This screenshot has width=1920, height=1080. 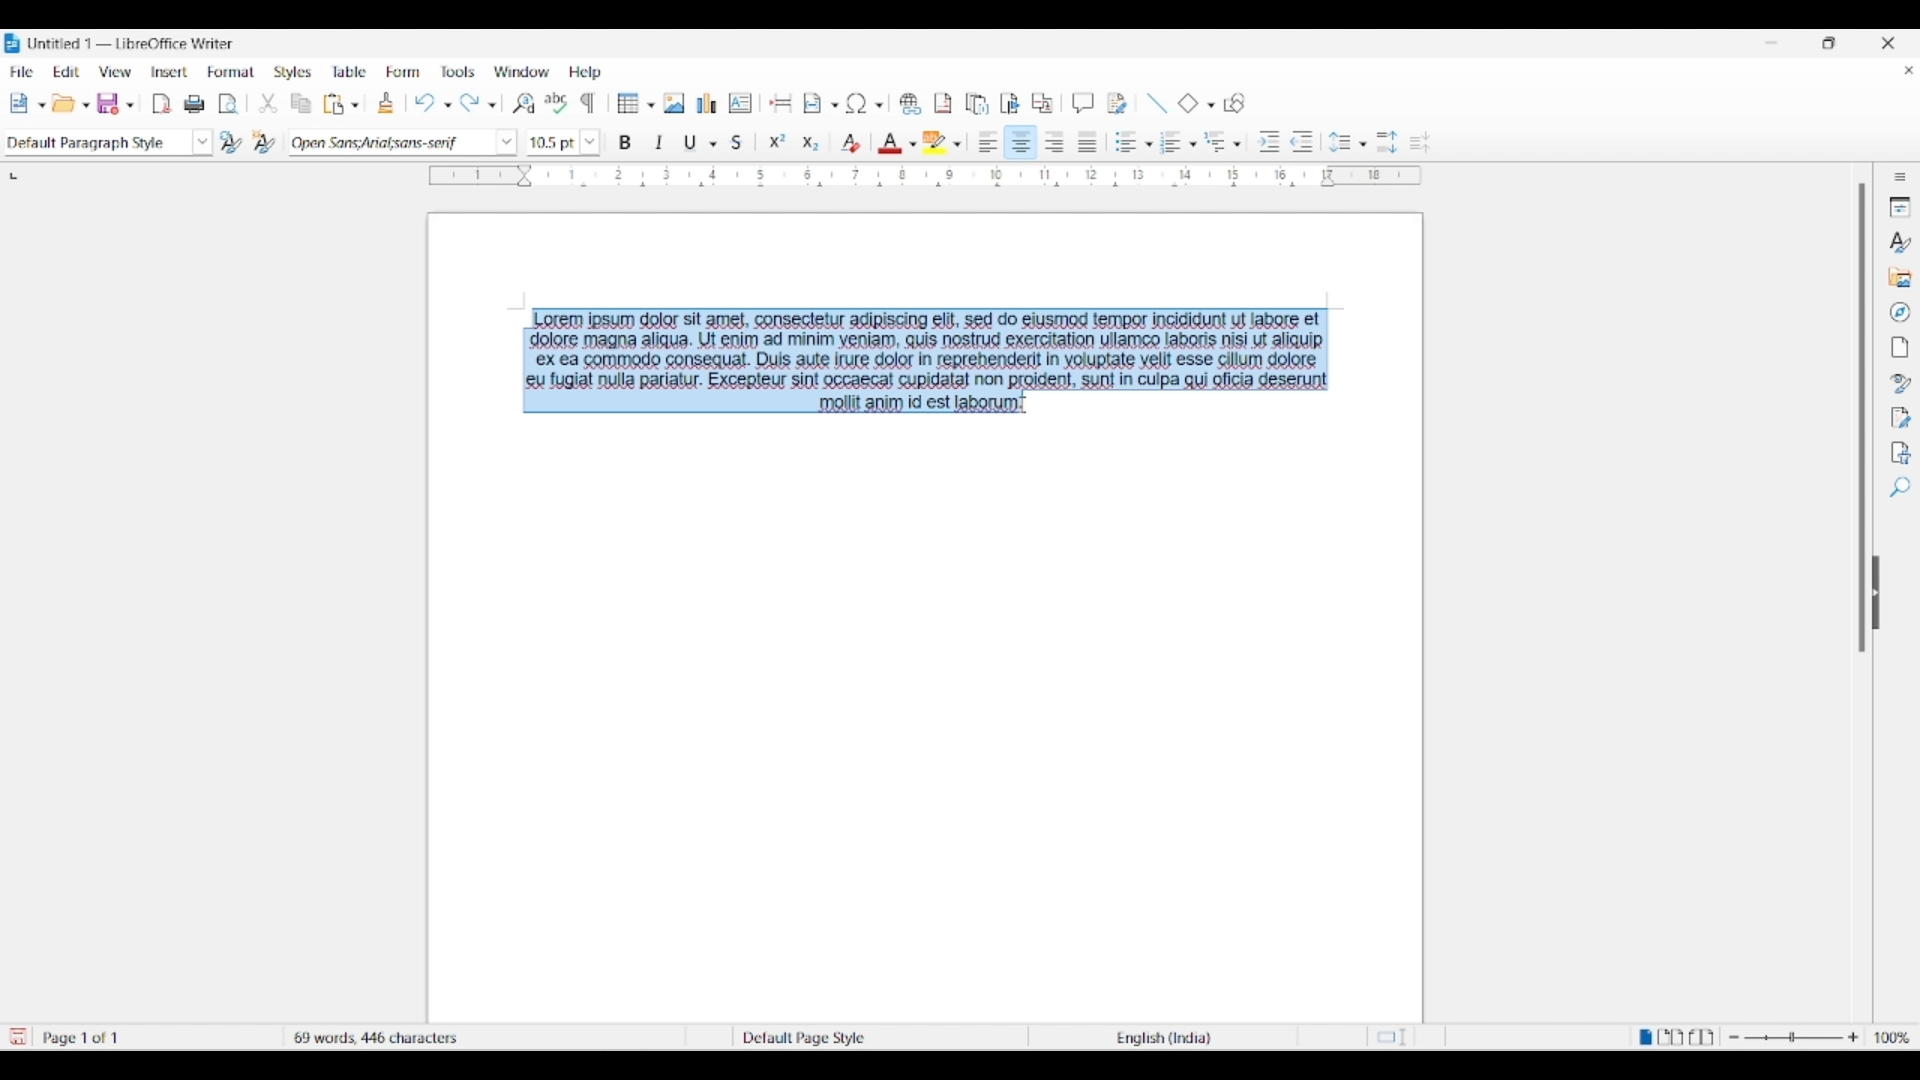 I want to click on Hide right sidebar, so click(x=1876, y=593).